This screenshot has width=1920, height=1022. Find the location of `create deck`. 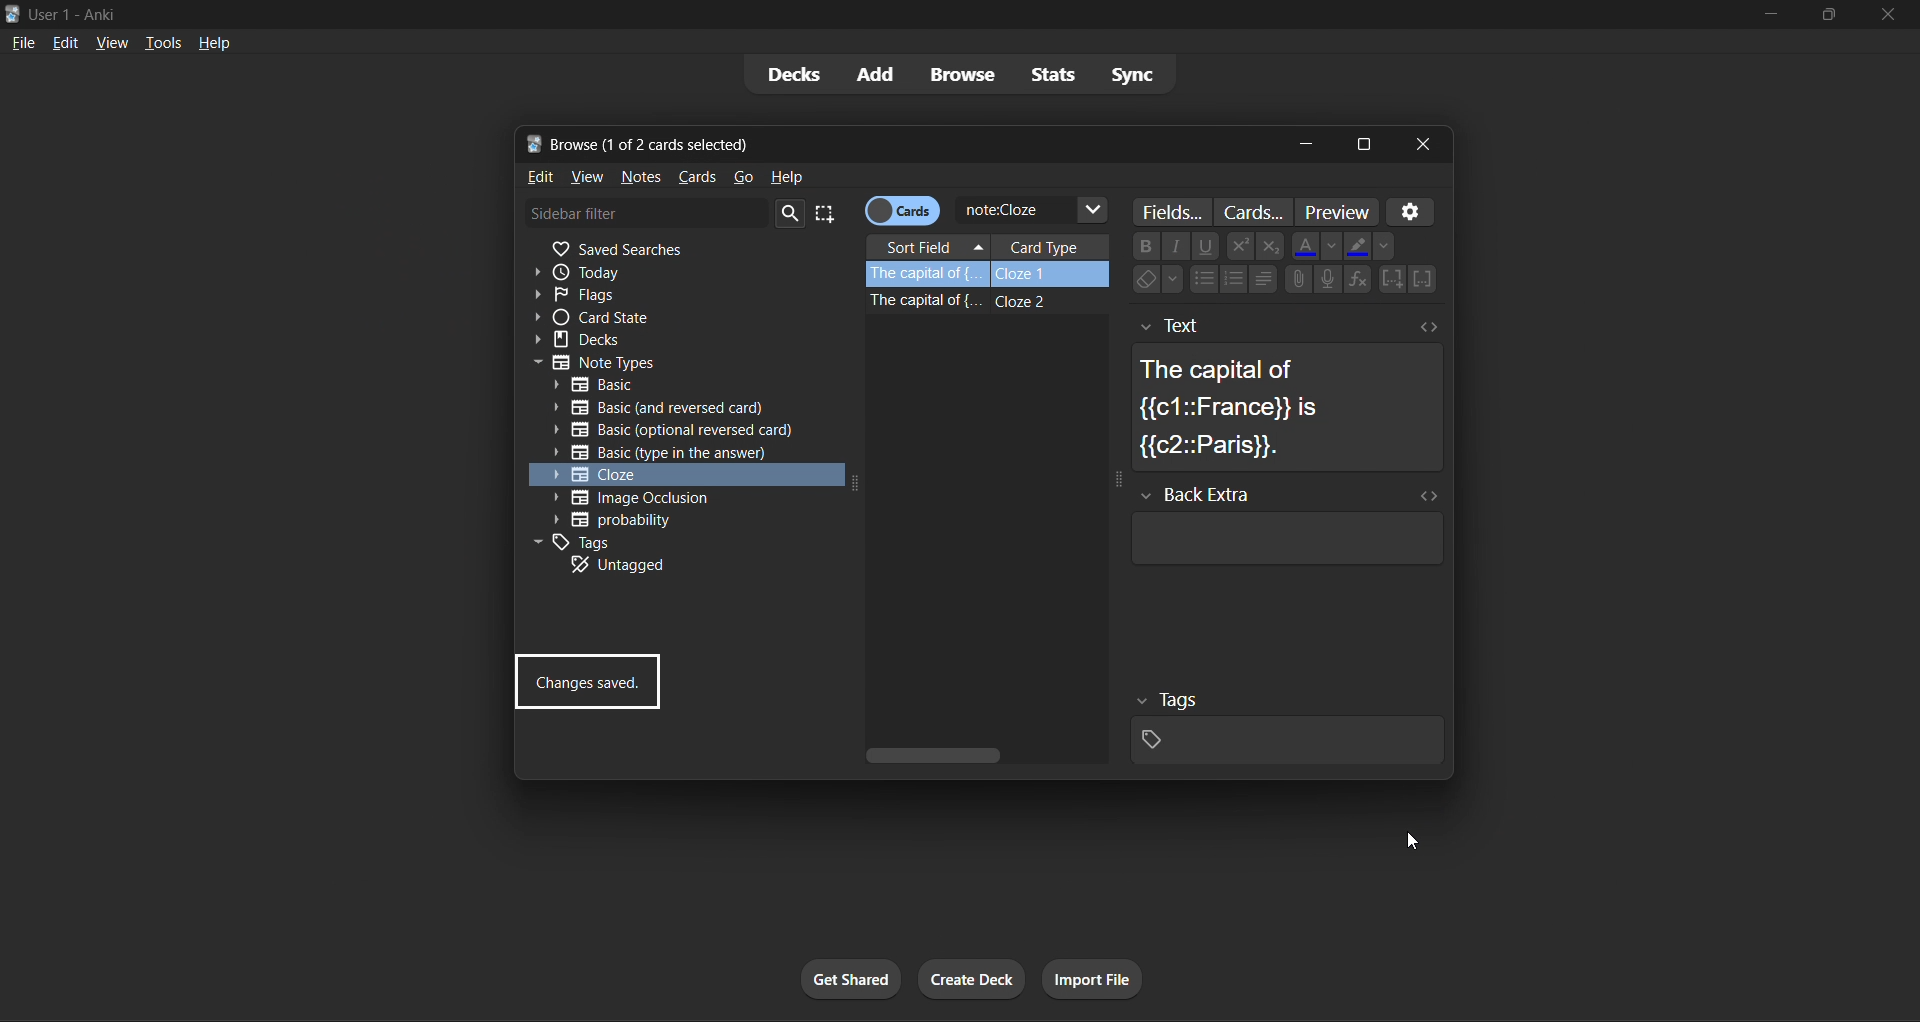

create deck is located at coordinates (973, 980).